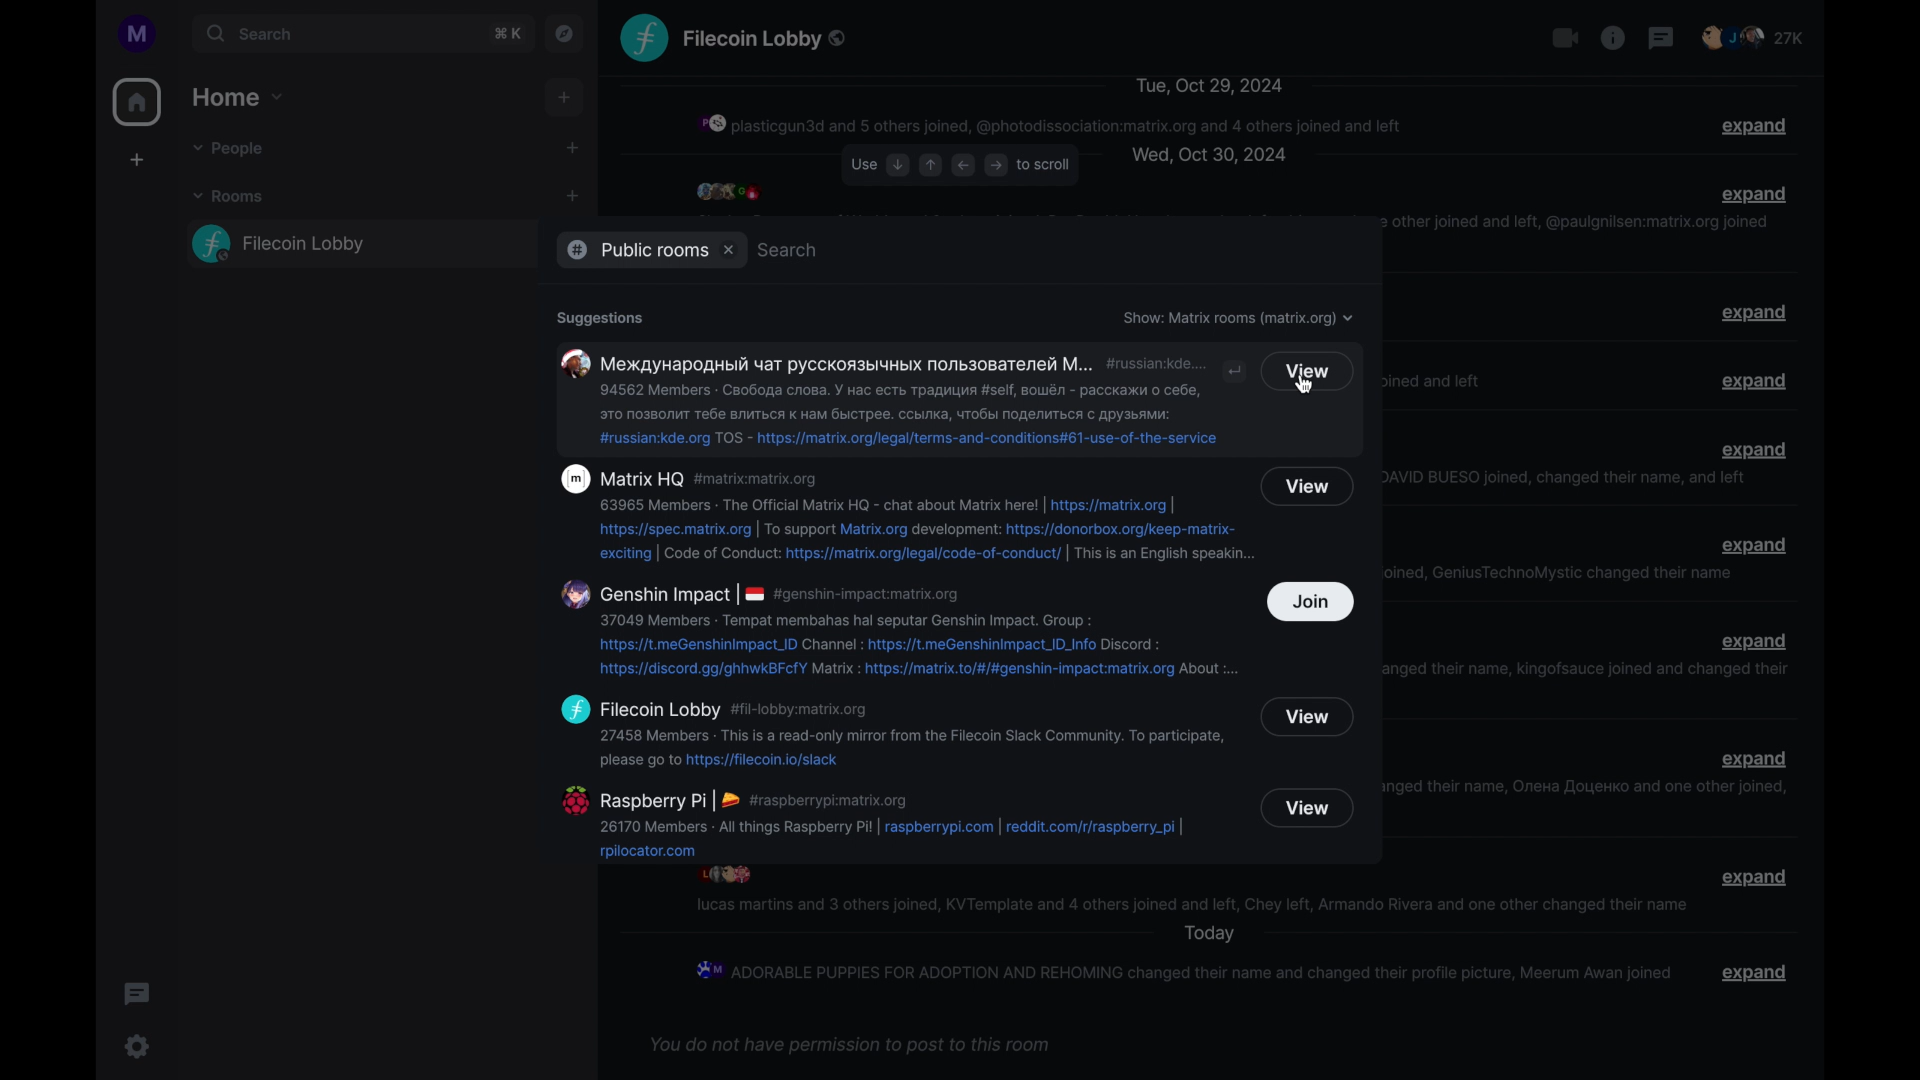  I want to click on rooms dropdown, so click(233, 197).